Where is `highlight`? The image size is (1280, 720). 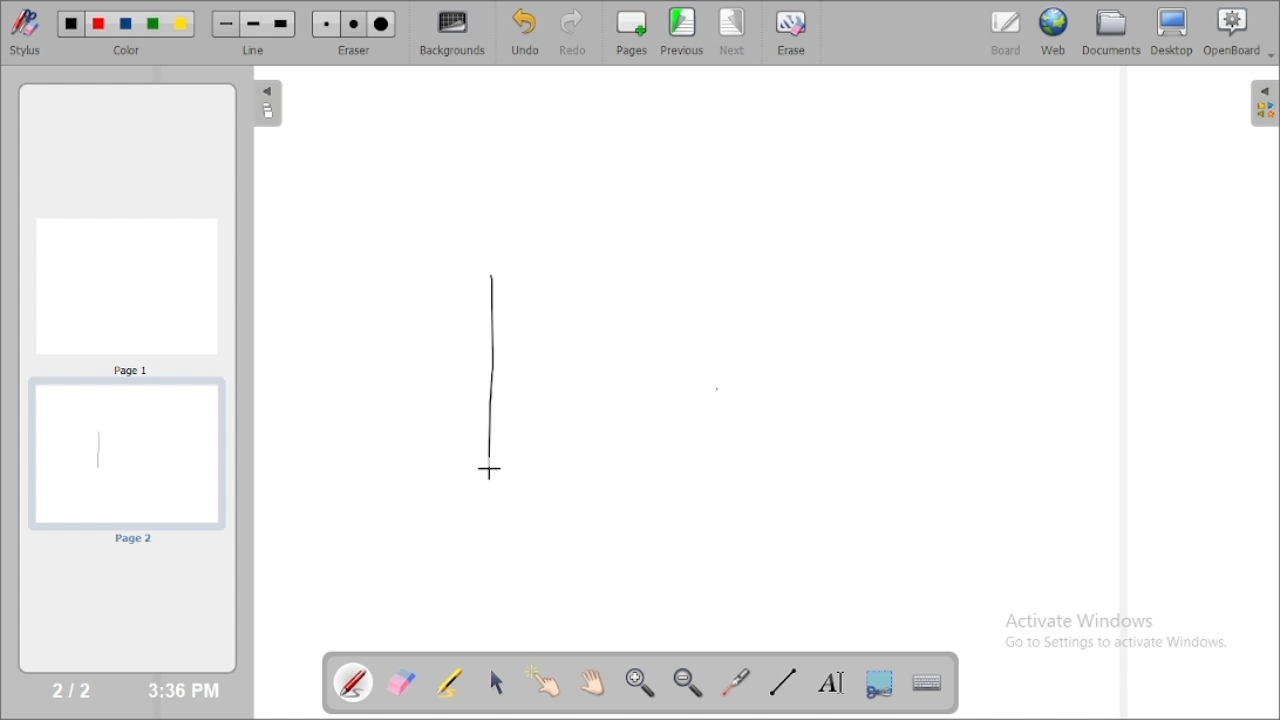
highlight is located at coordinates (449, 681).